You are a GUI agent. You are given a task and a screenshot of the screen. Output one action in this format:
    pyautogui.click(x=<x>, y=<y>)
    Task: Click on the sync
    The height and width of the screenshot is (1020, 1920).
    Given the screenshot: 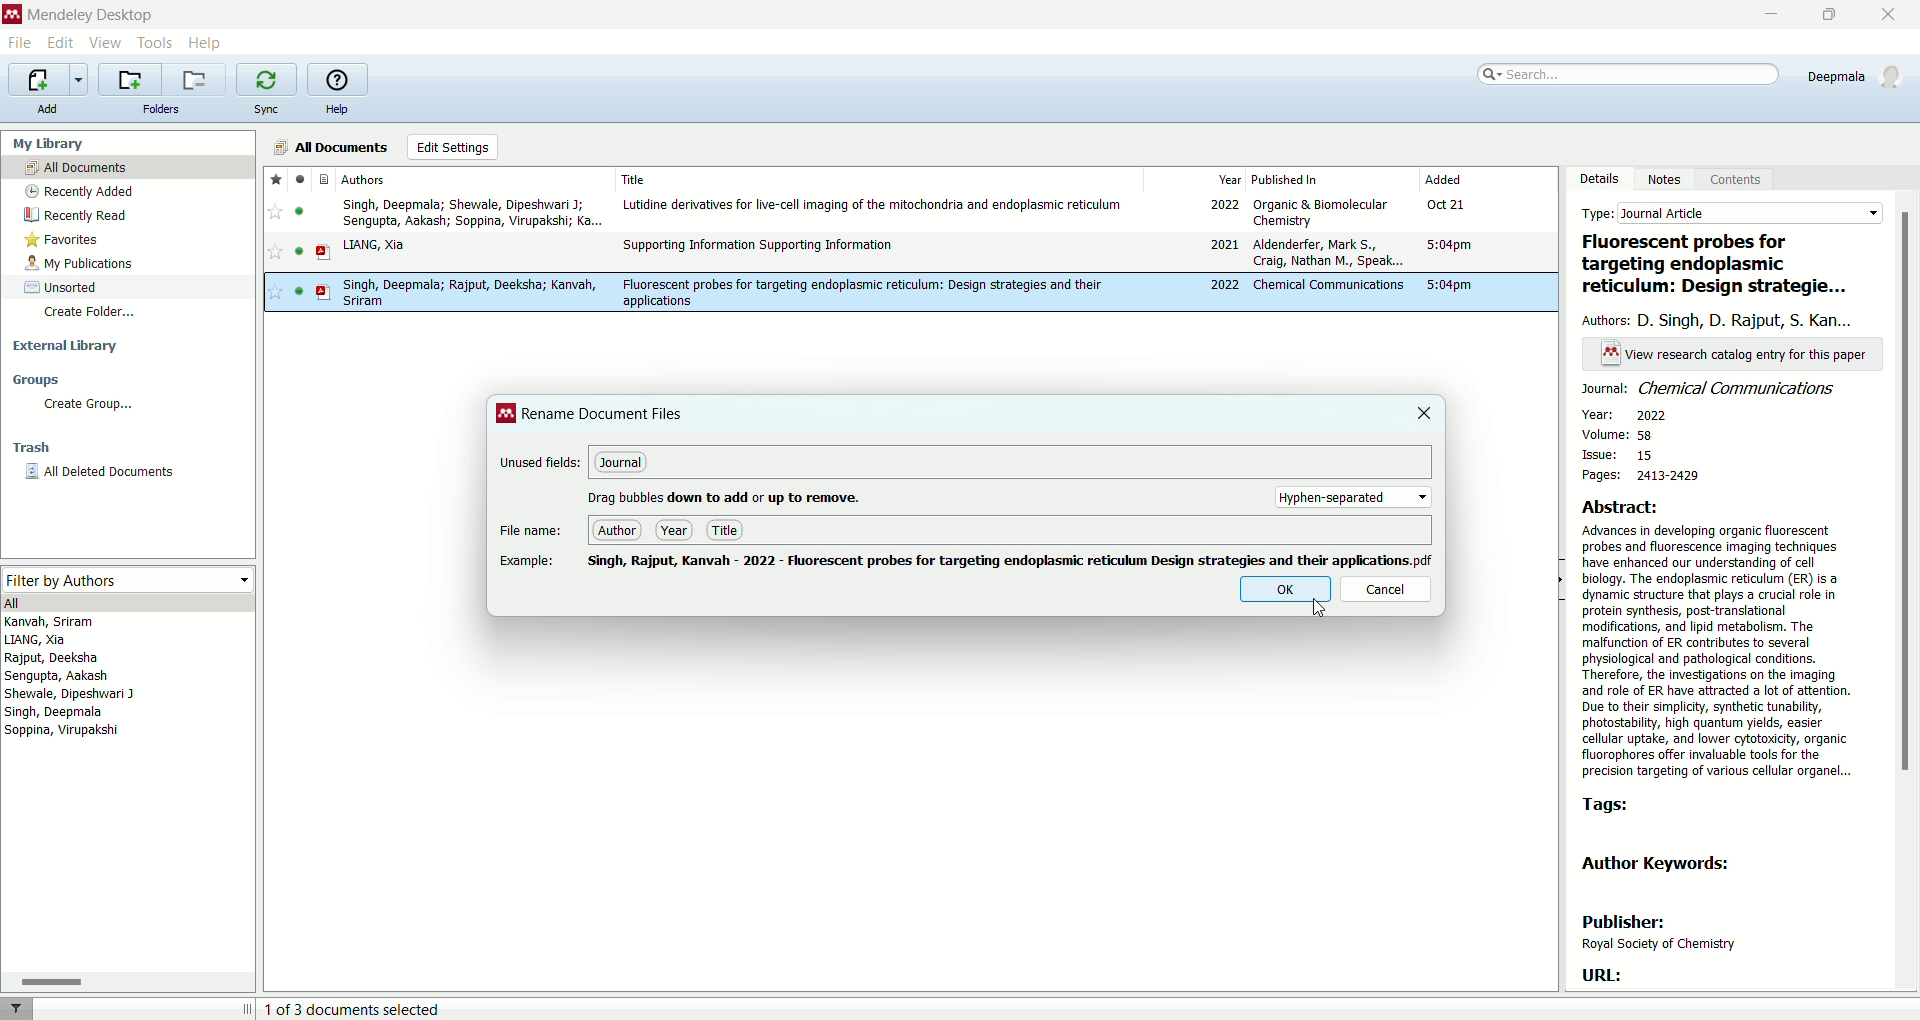 What is the action you would take?
    pyautogui.click(x=269, y=107)
    